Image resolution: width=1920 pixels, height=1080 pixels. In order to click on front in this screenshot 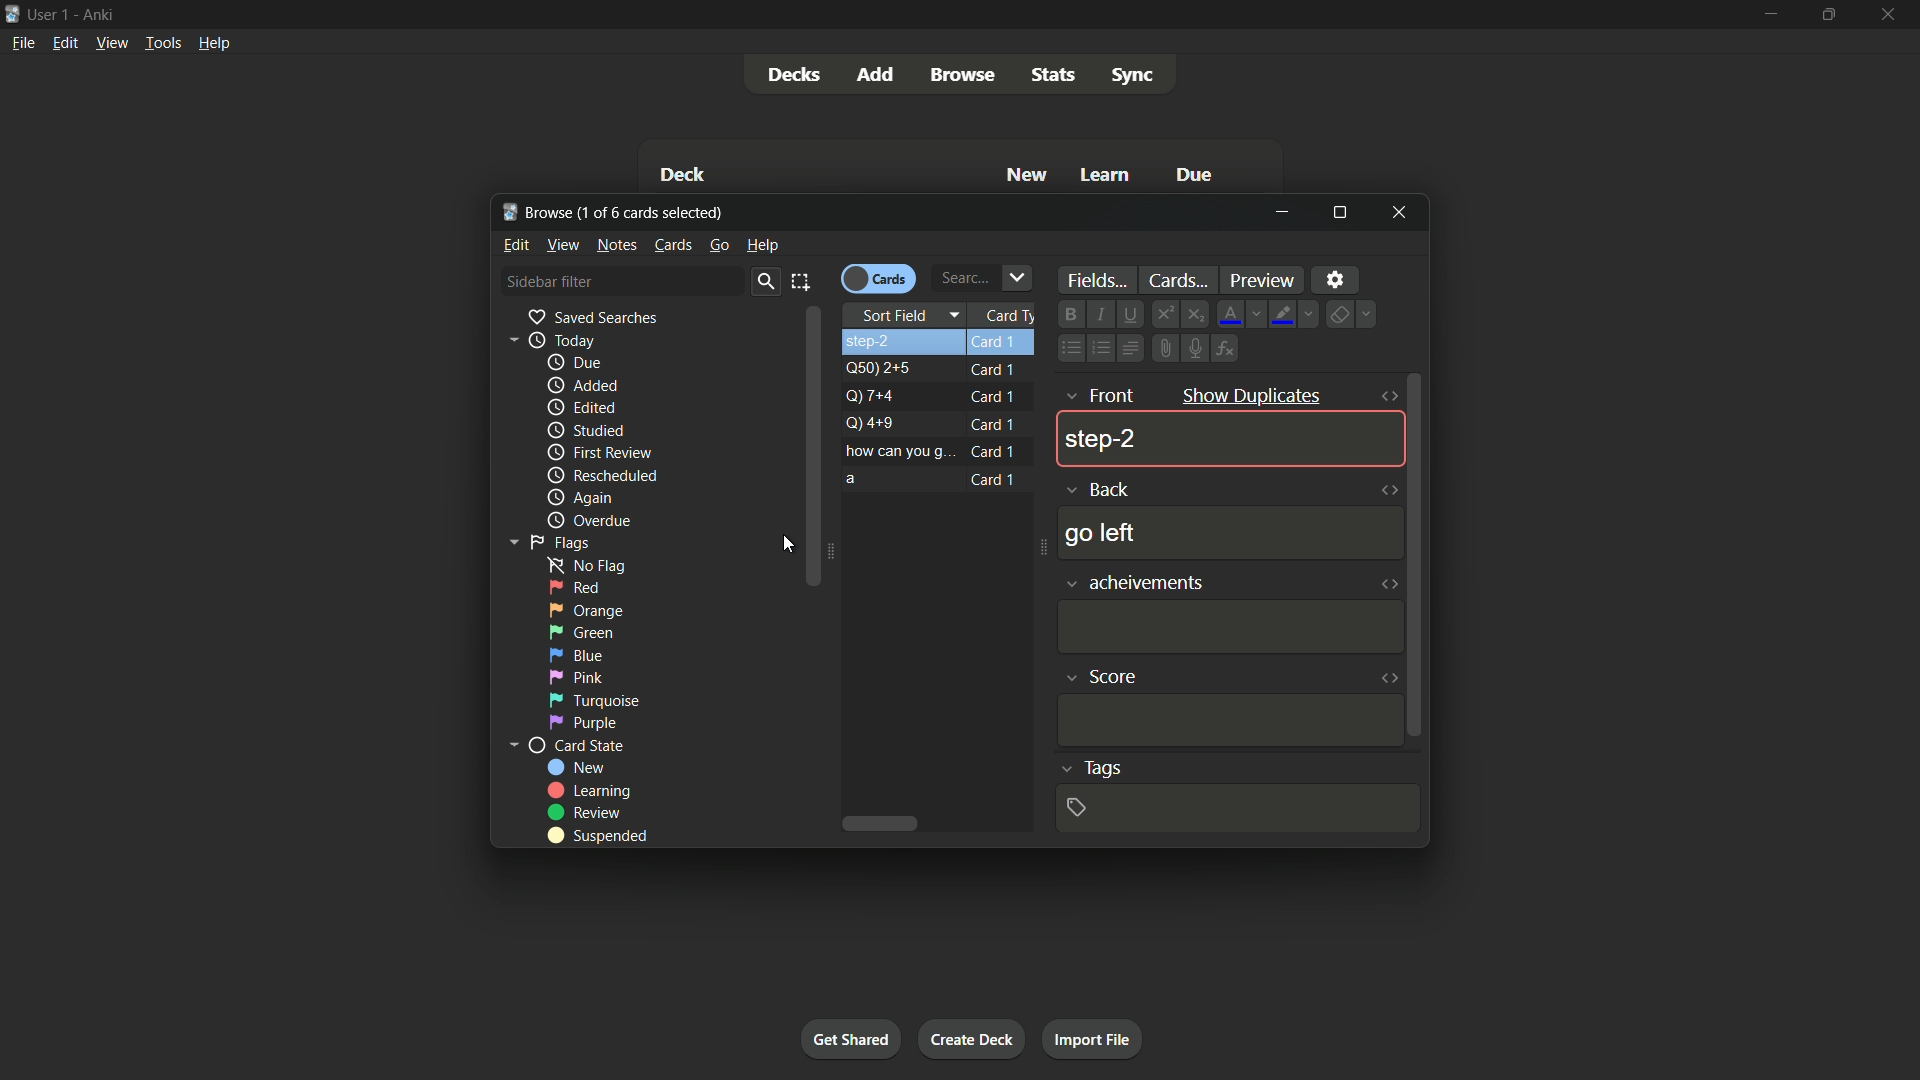, I will do `click(1098, 395)`.